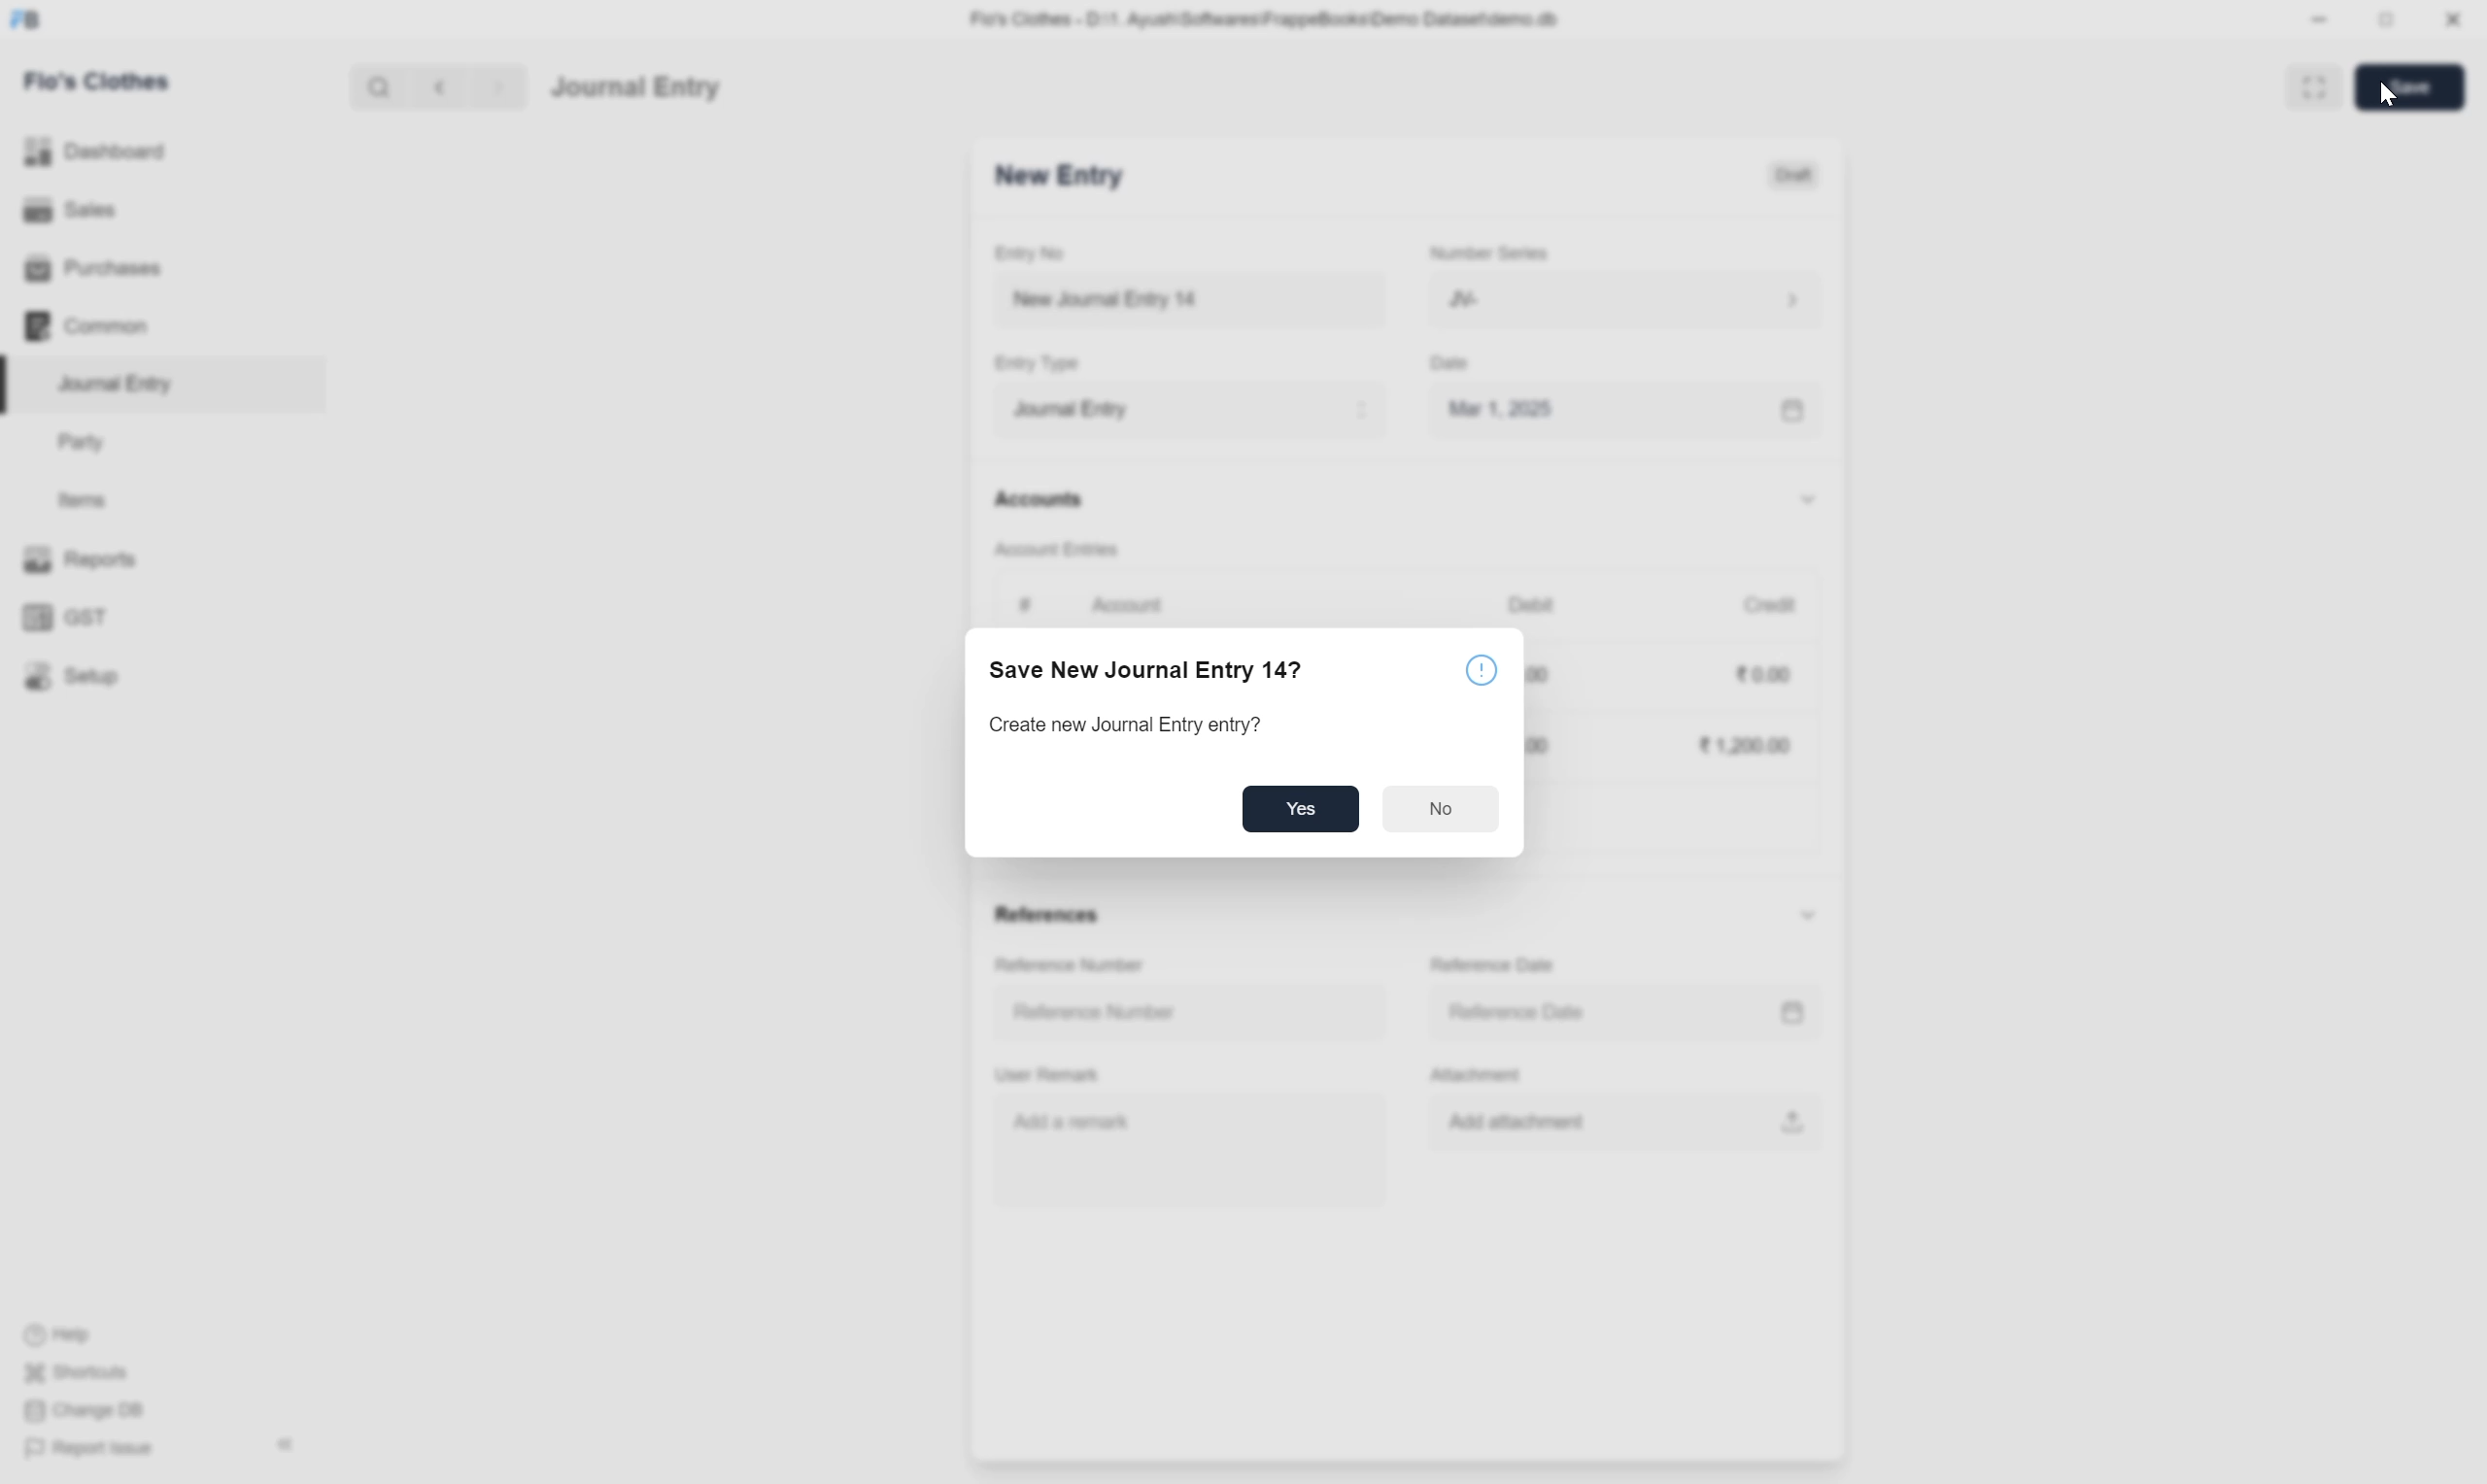  Describe the element at coordinates (1042, 496) in the screenshot. I see `Accounts` at that location.